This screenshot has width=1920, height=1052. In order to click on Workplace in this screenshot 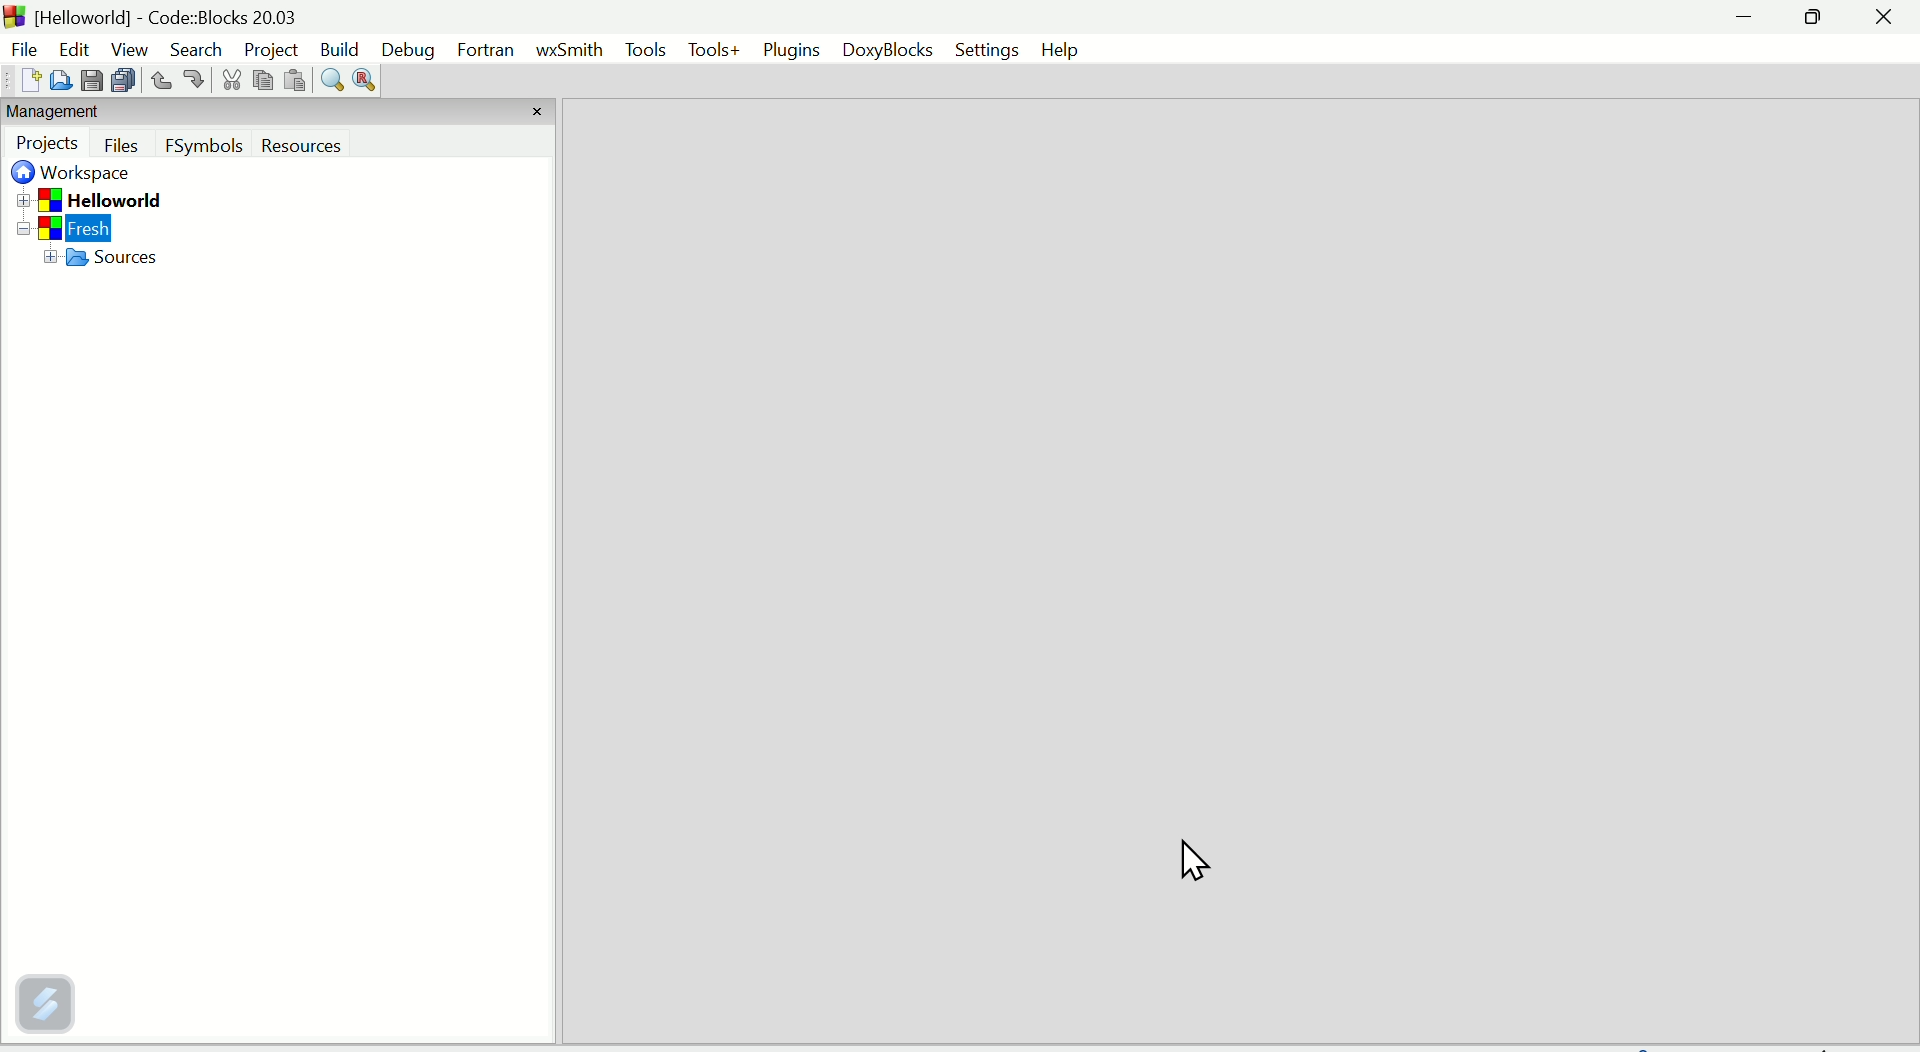, I will do `click(78, 175)`.